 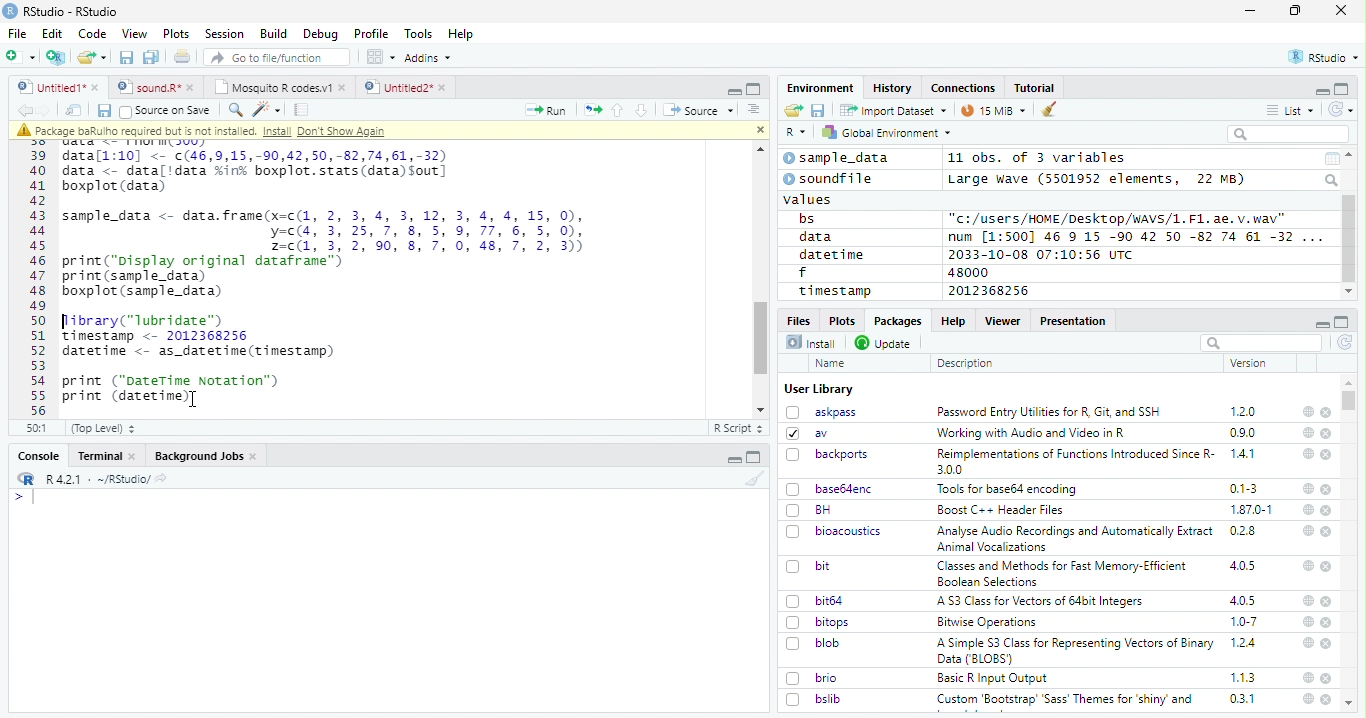 What do you see at coordinates (1009, 489) in the screenshot?
I see `Tools for baseb4 encoding` at bounding box center [1009, 489].